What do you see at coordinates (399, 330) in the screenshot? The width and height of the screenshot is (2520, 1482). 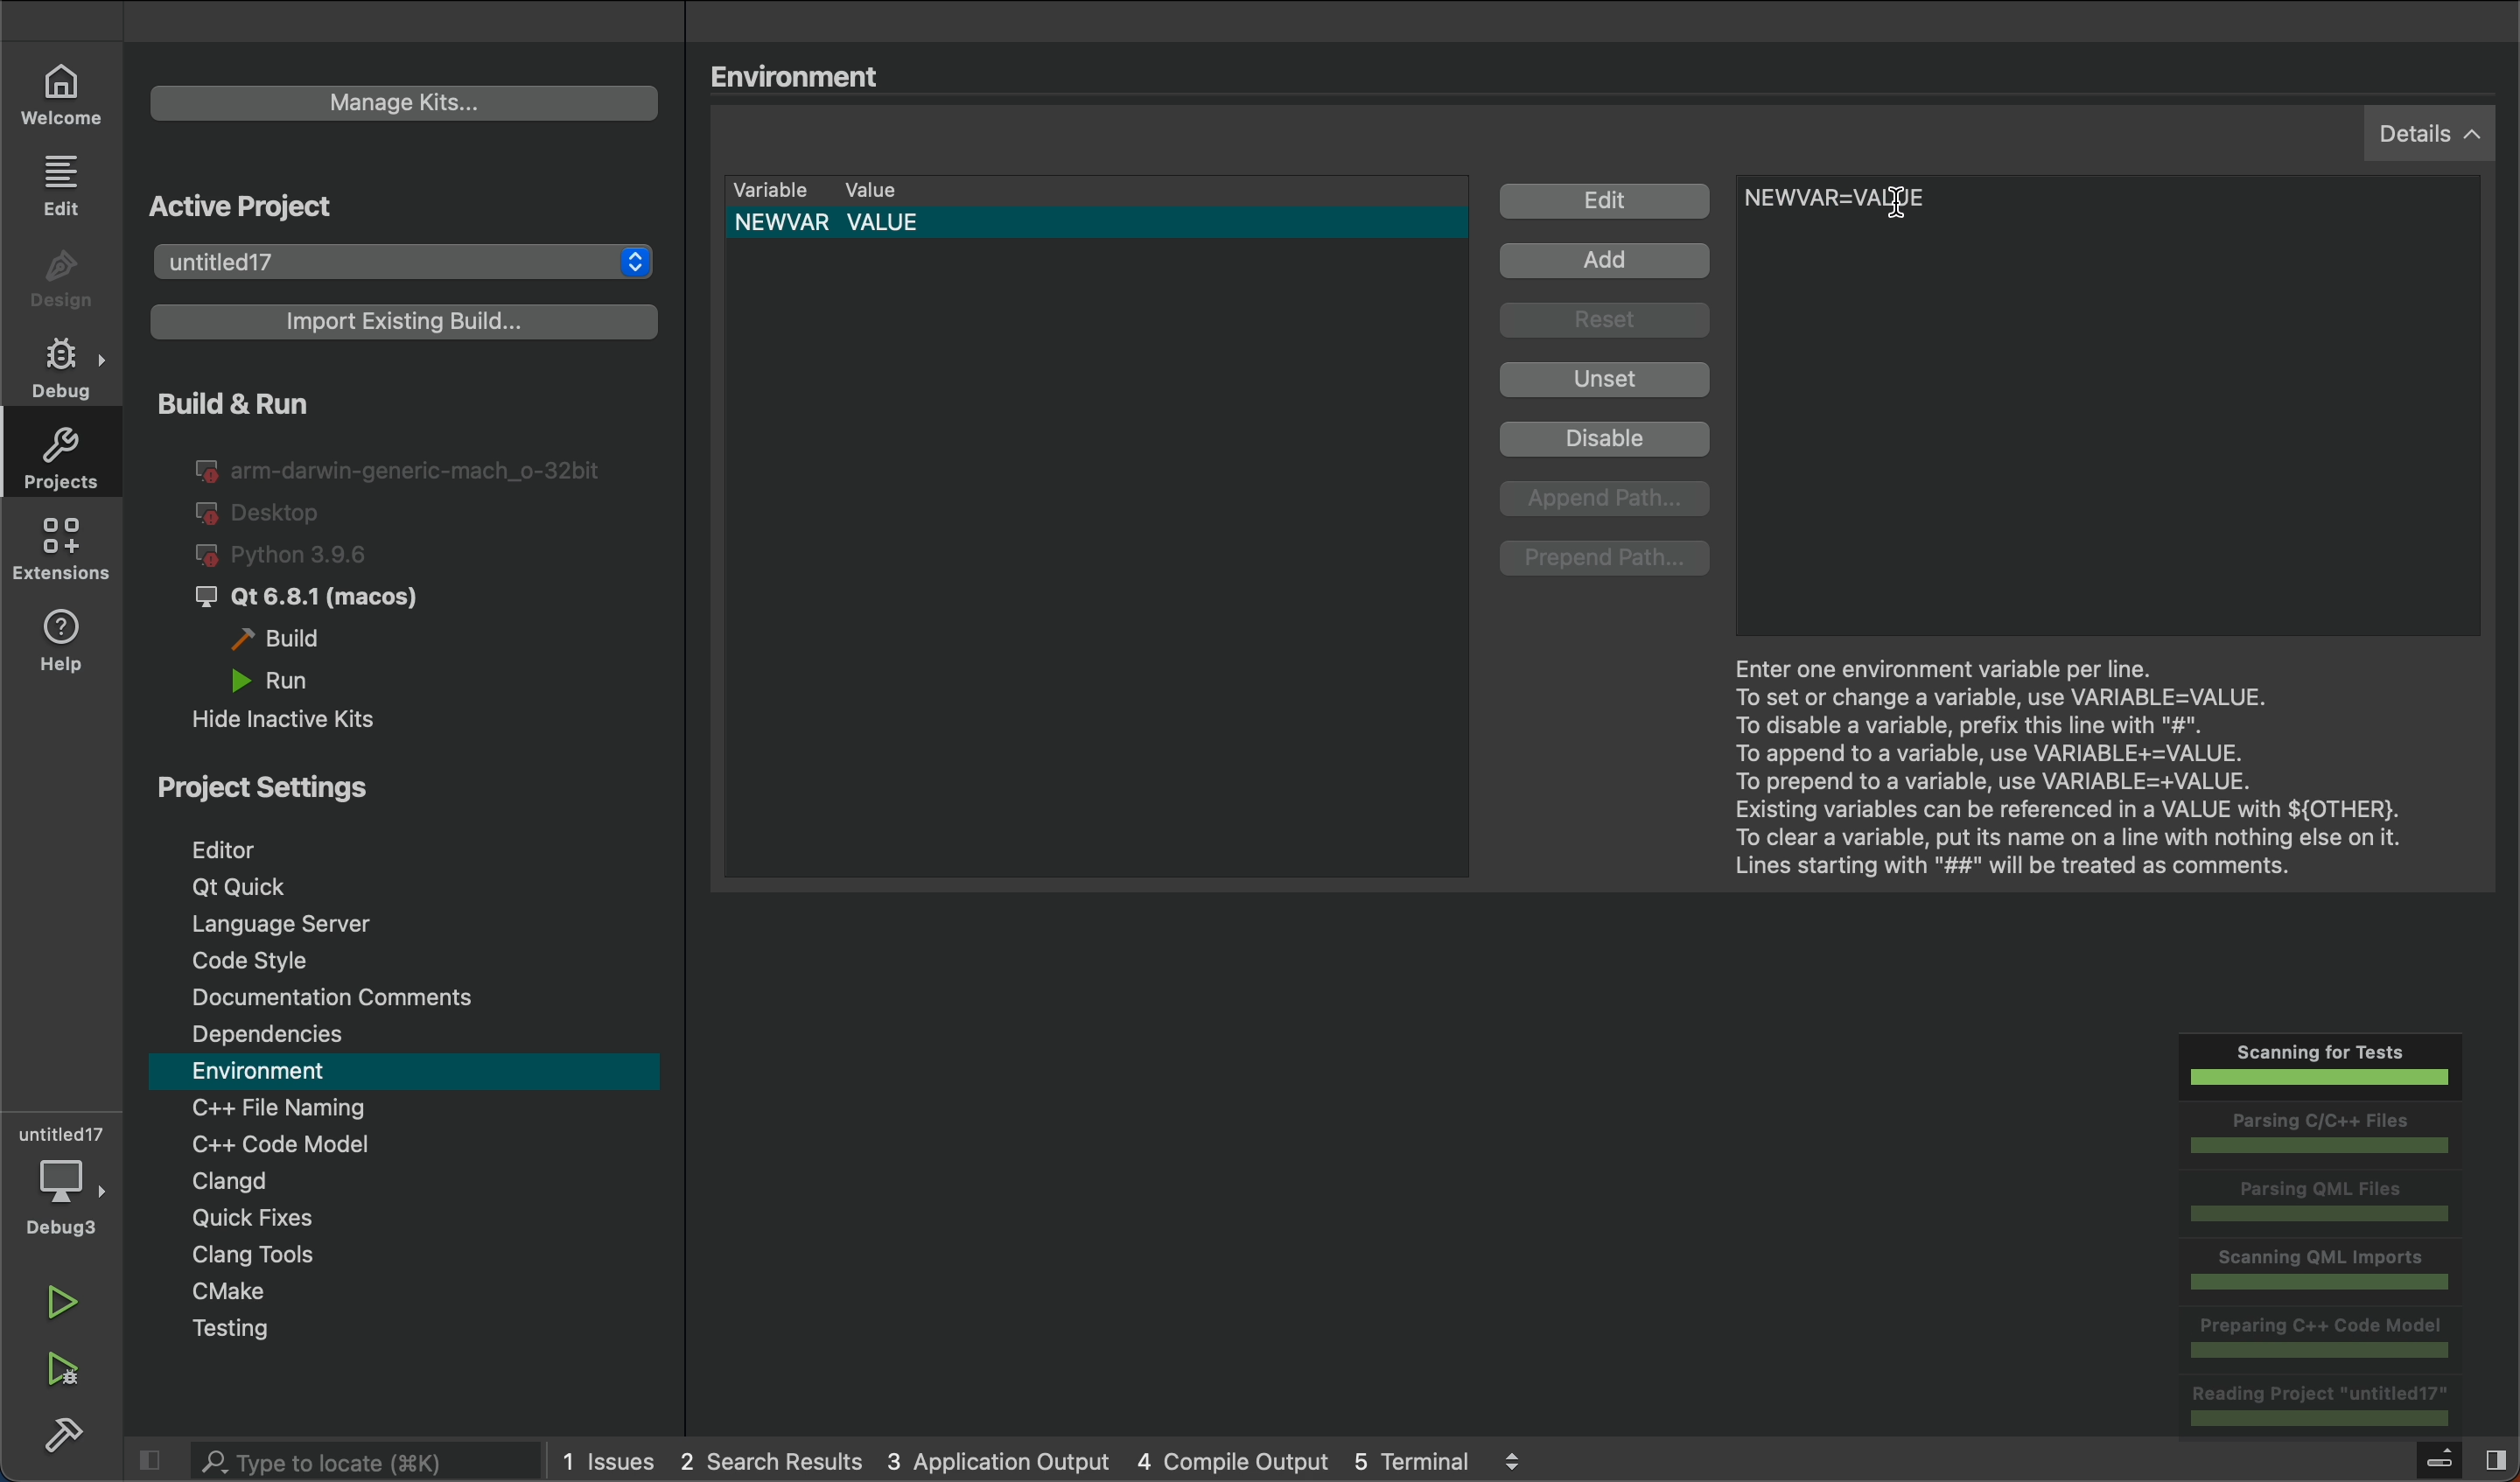 I see `import build` at bounding box center [399, 330].